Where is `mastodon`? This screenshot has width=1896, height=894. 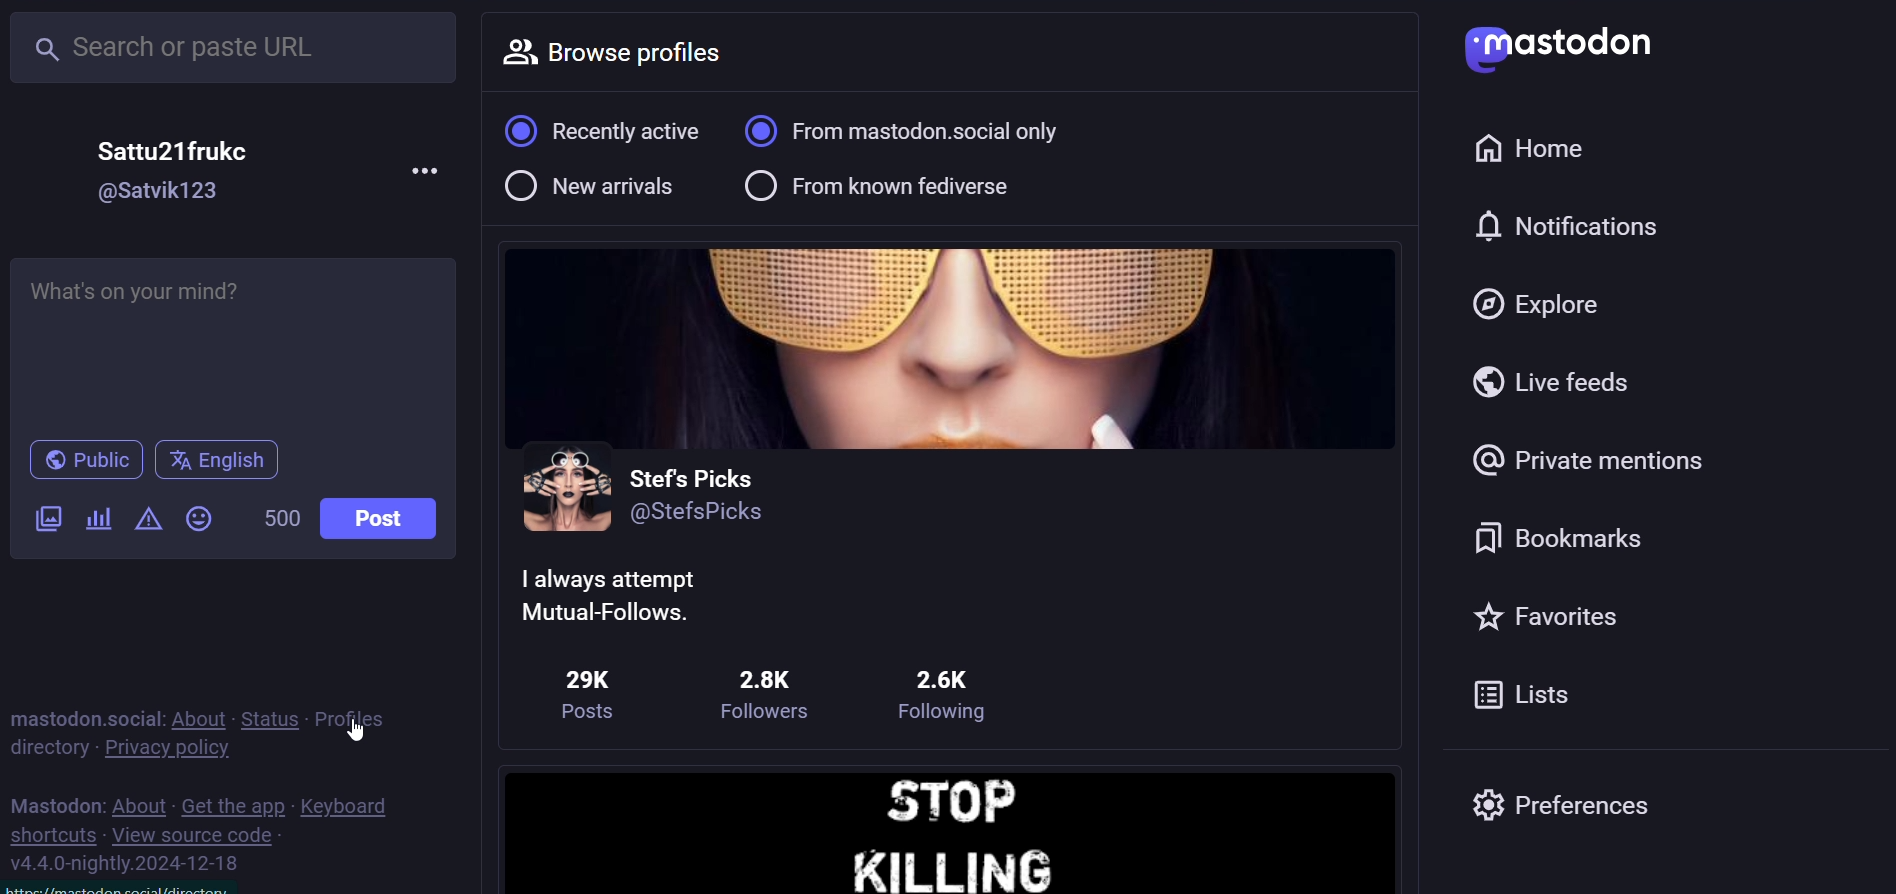 mastodon is located at coordinates (54, 803).